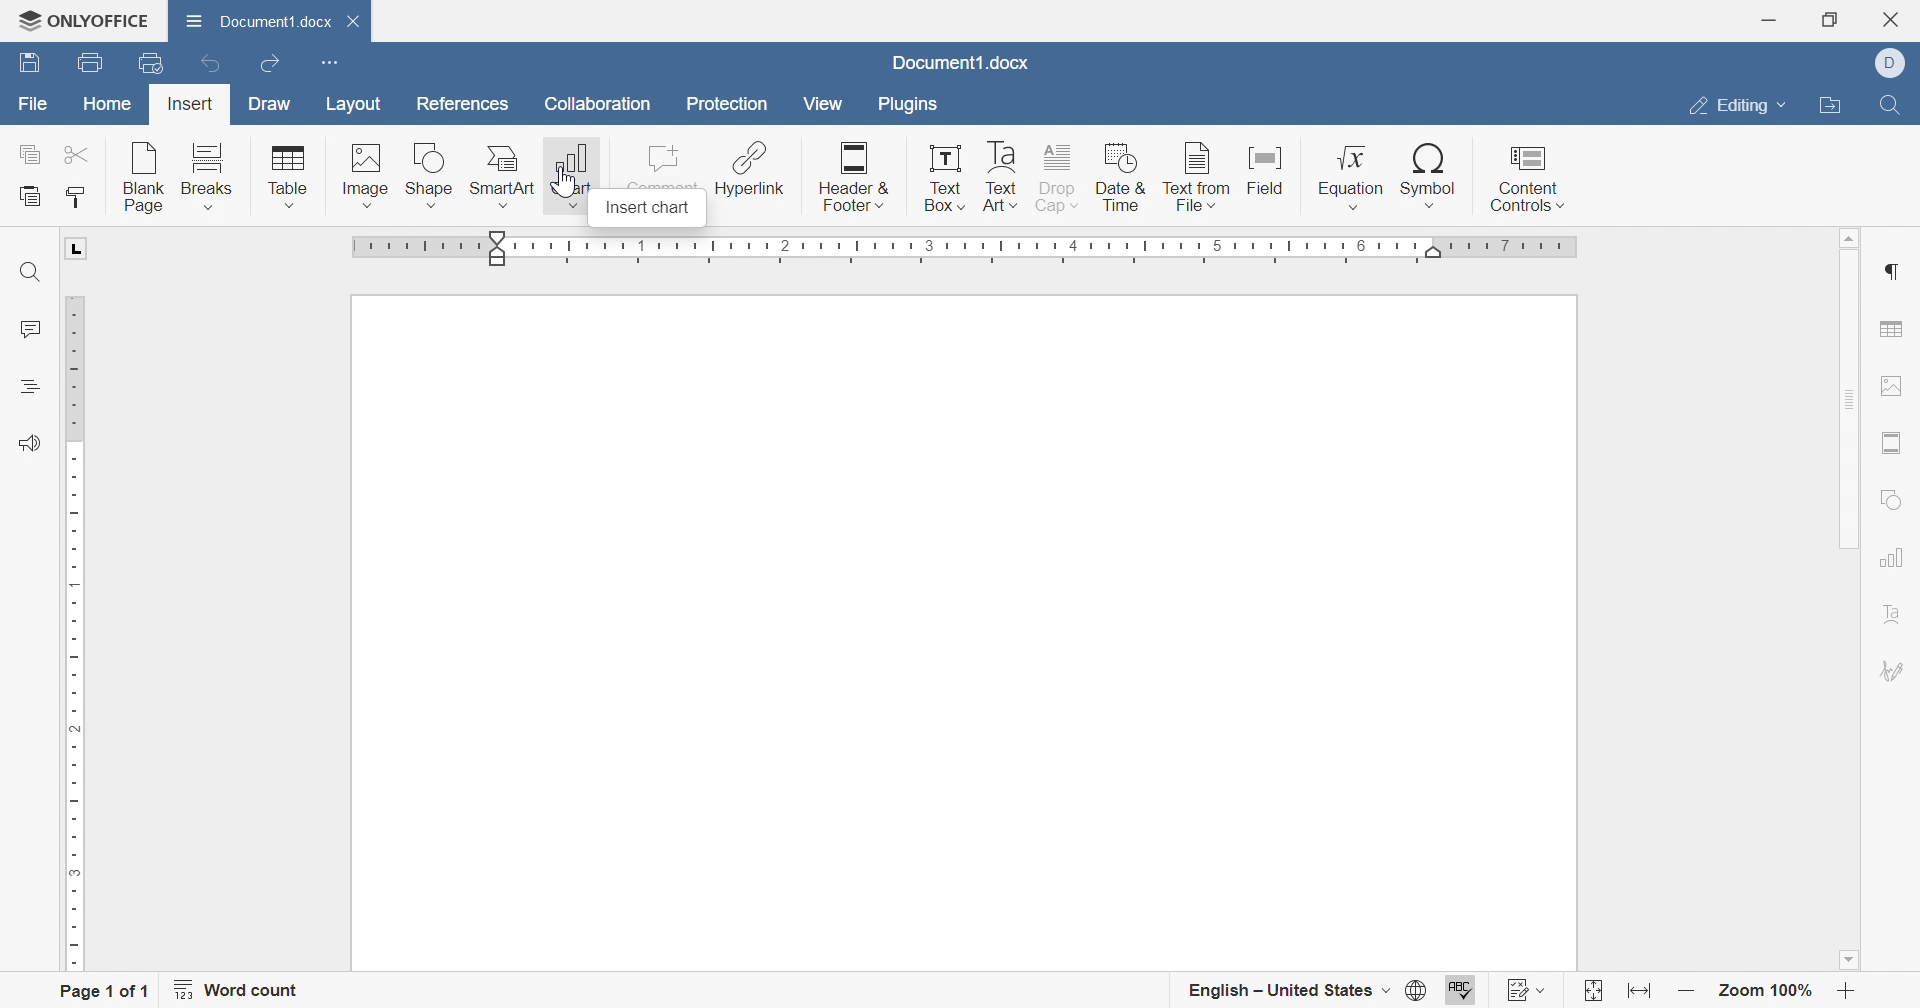 This screenshot has width=1920, height=1008. What do you see at coordinates (1848, 989) in the screenshot?
I see `Zoom In` at bounding box center [1848, 989].